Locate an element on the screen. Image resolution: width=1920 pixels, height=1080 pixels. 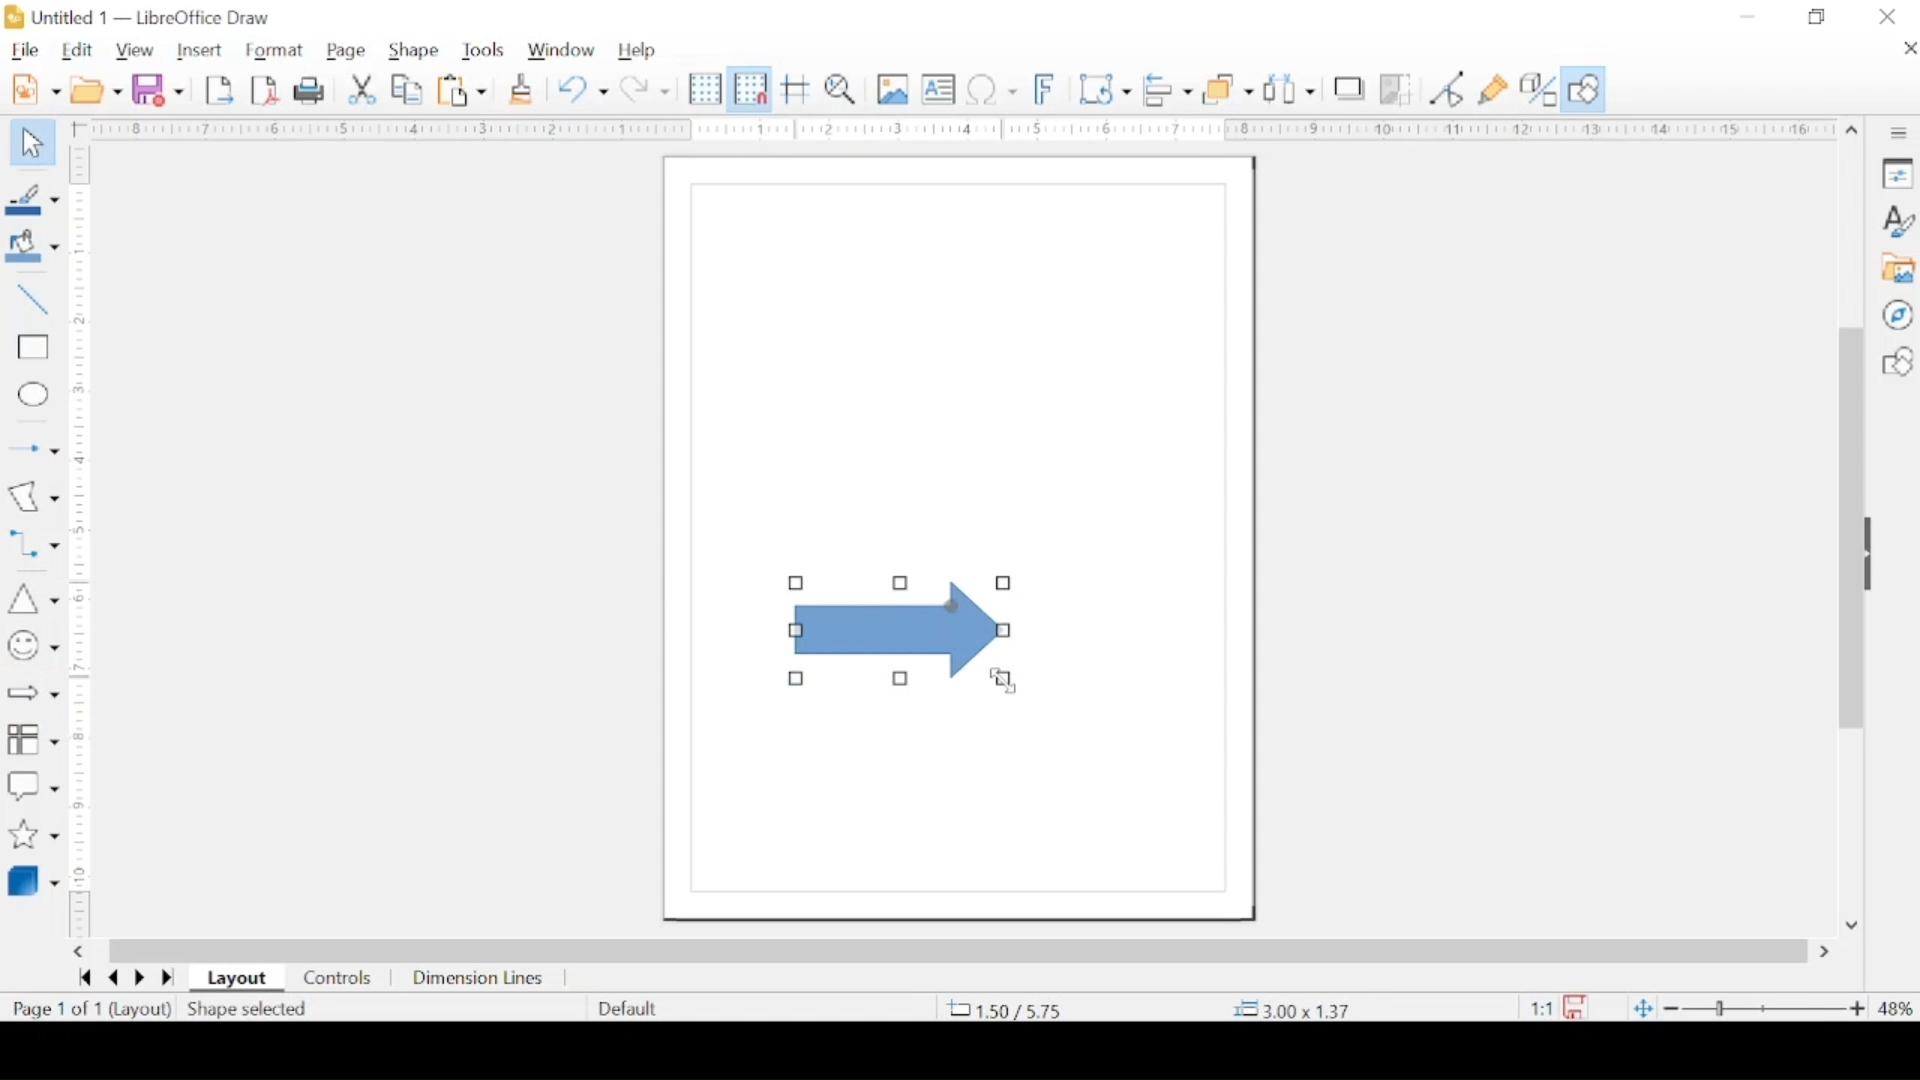
view is located at coordinates (133, 51).